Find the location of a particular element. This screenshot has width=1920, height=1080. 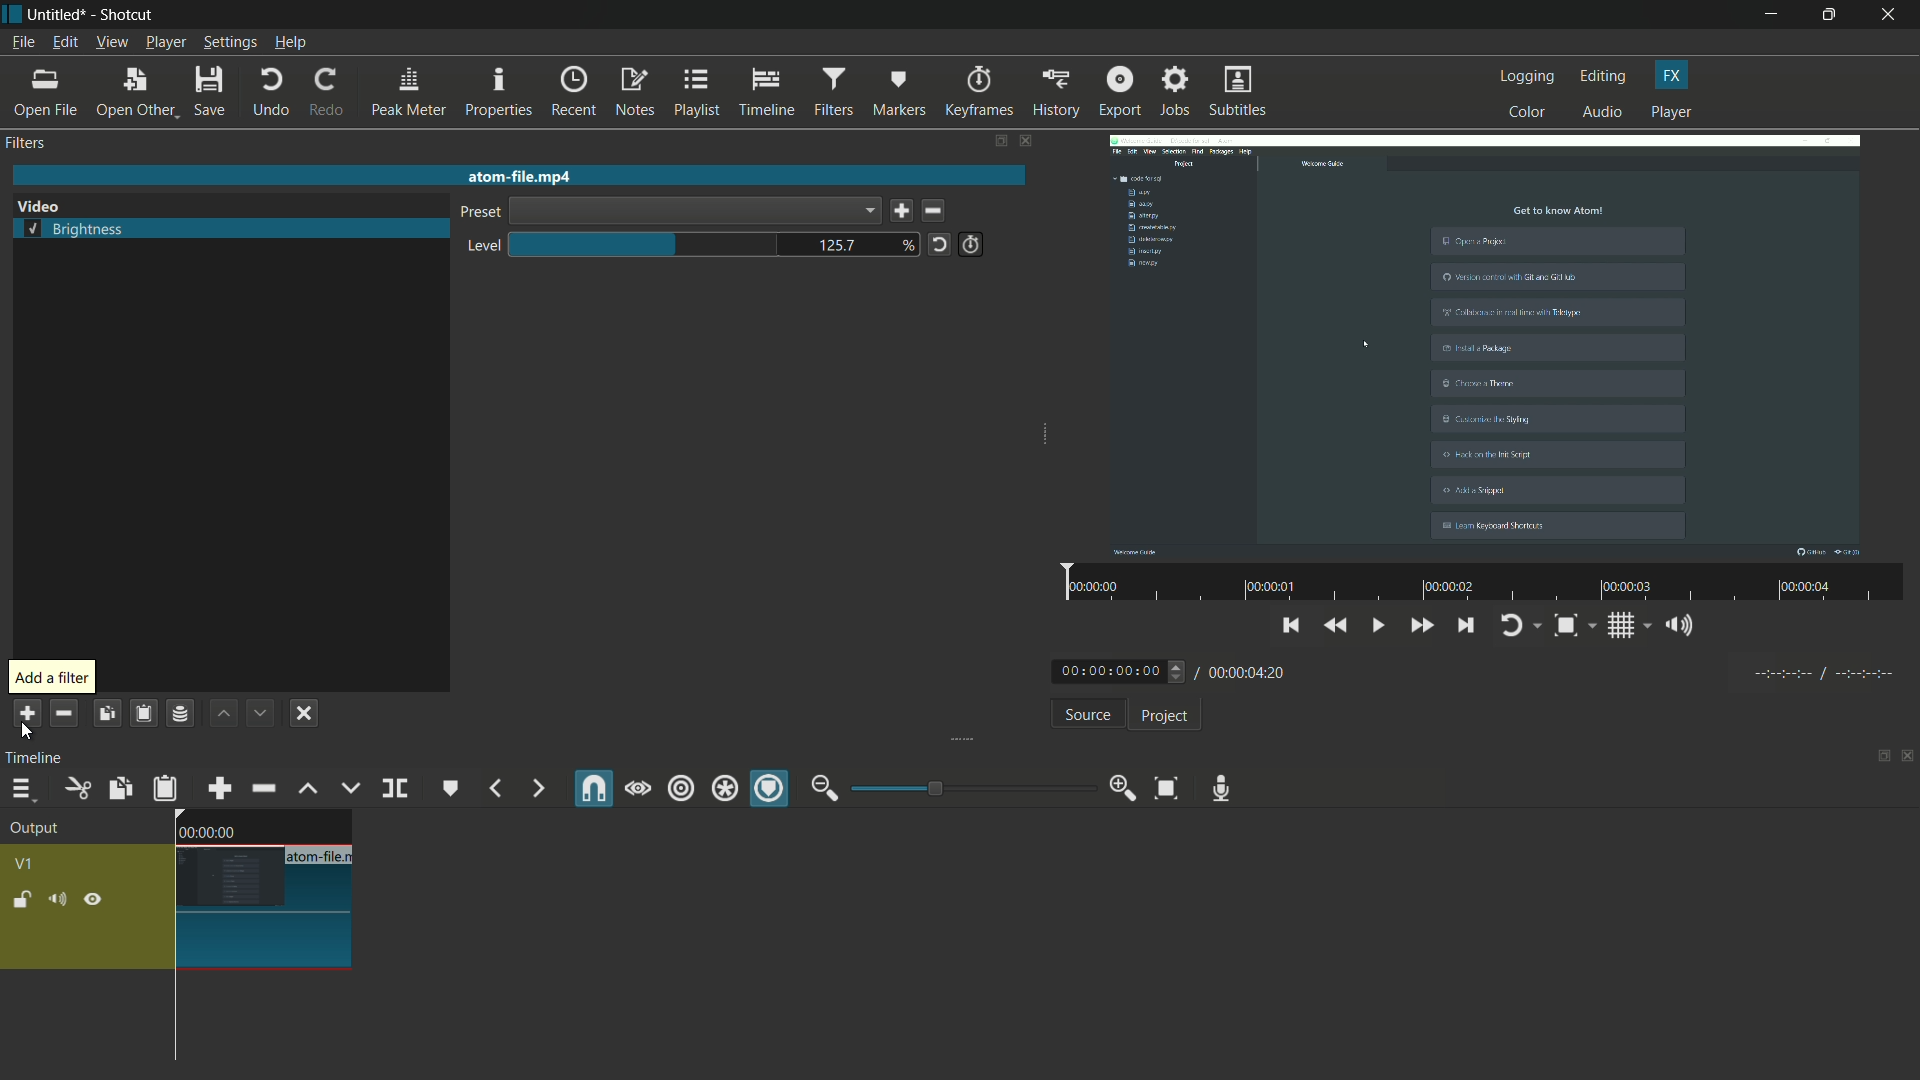

brightness bar is located at coordinates (646, 244).